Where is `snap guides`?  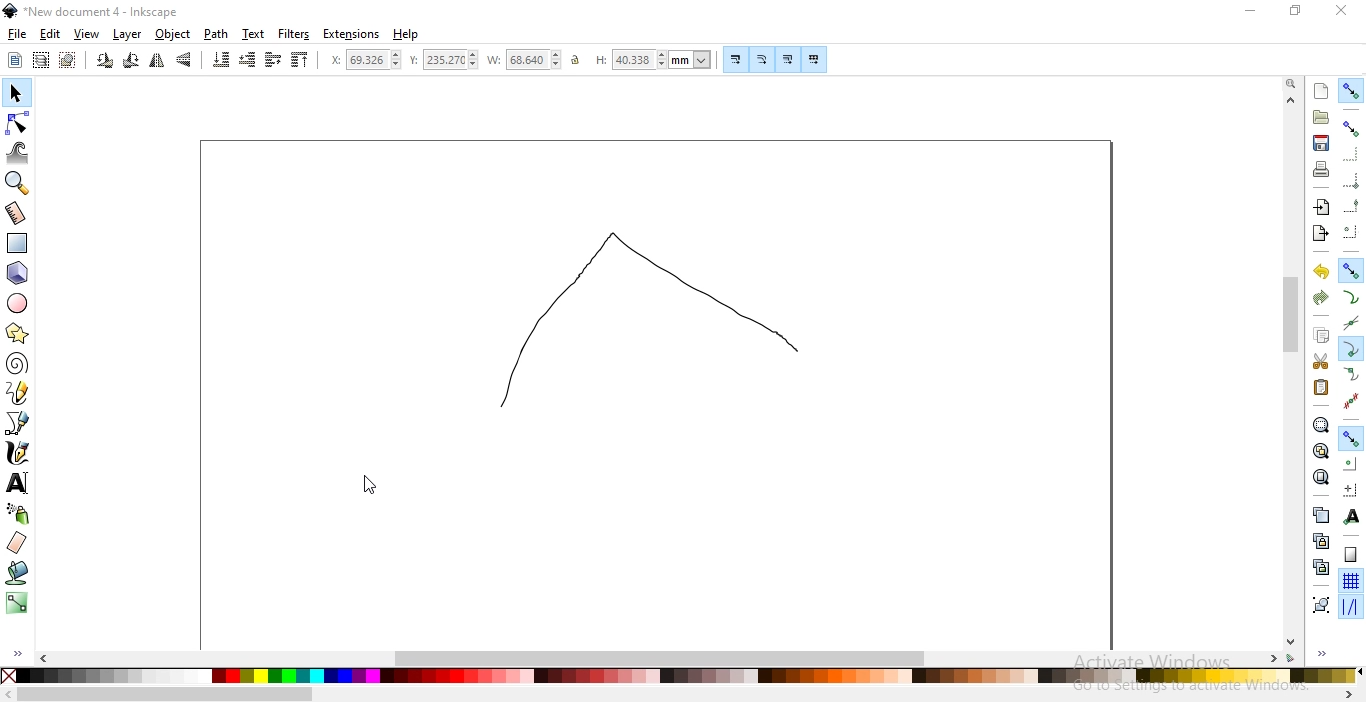 snap guides is located at coordinates (1348, 607).